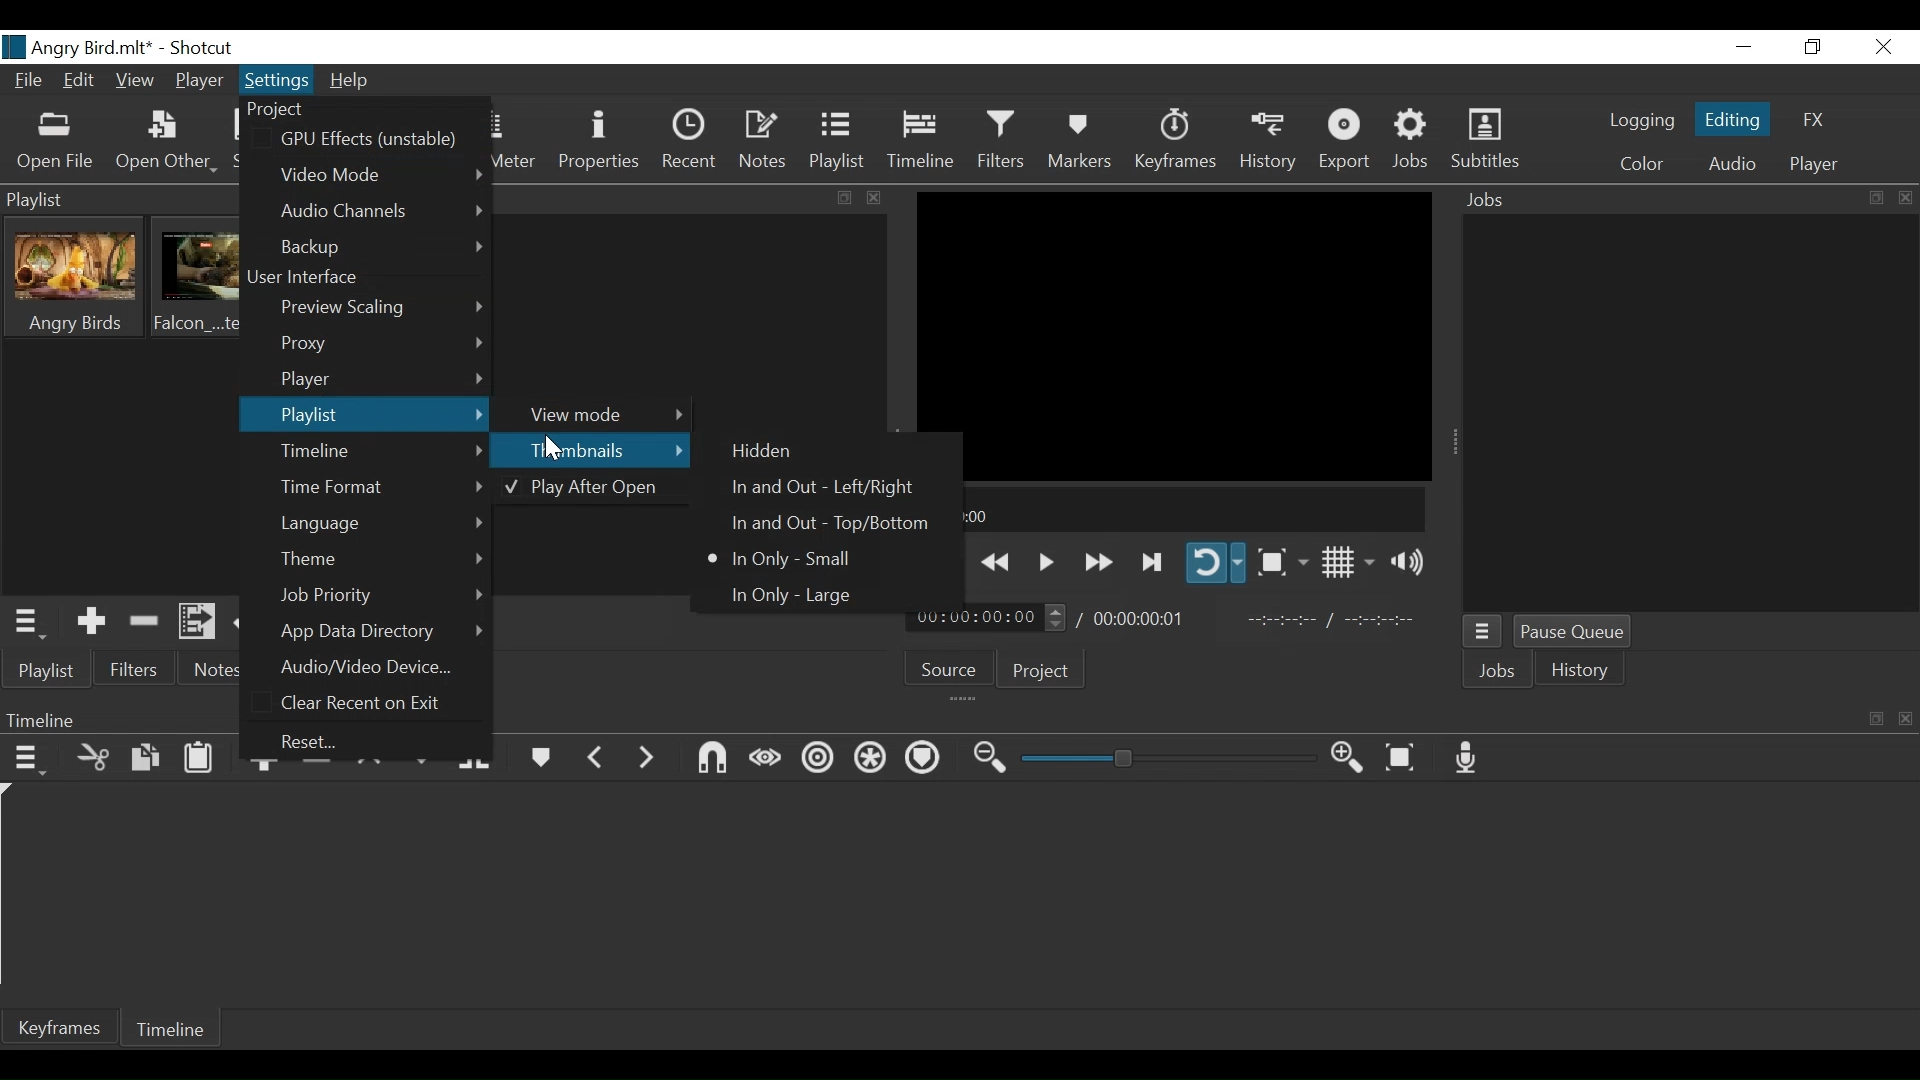  Describe the element at coordinates (1885, 48) in the screenshot. I see `Close` at that location.